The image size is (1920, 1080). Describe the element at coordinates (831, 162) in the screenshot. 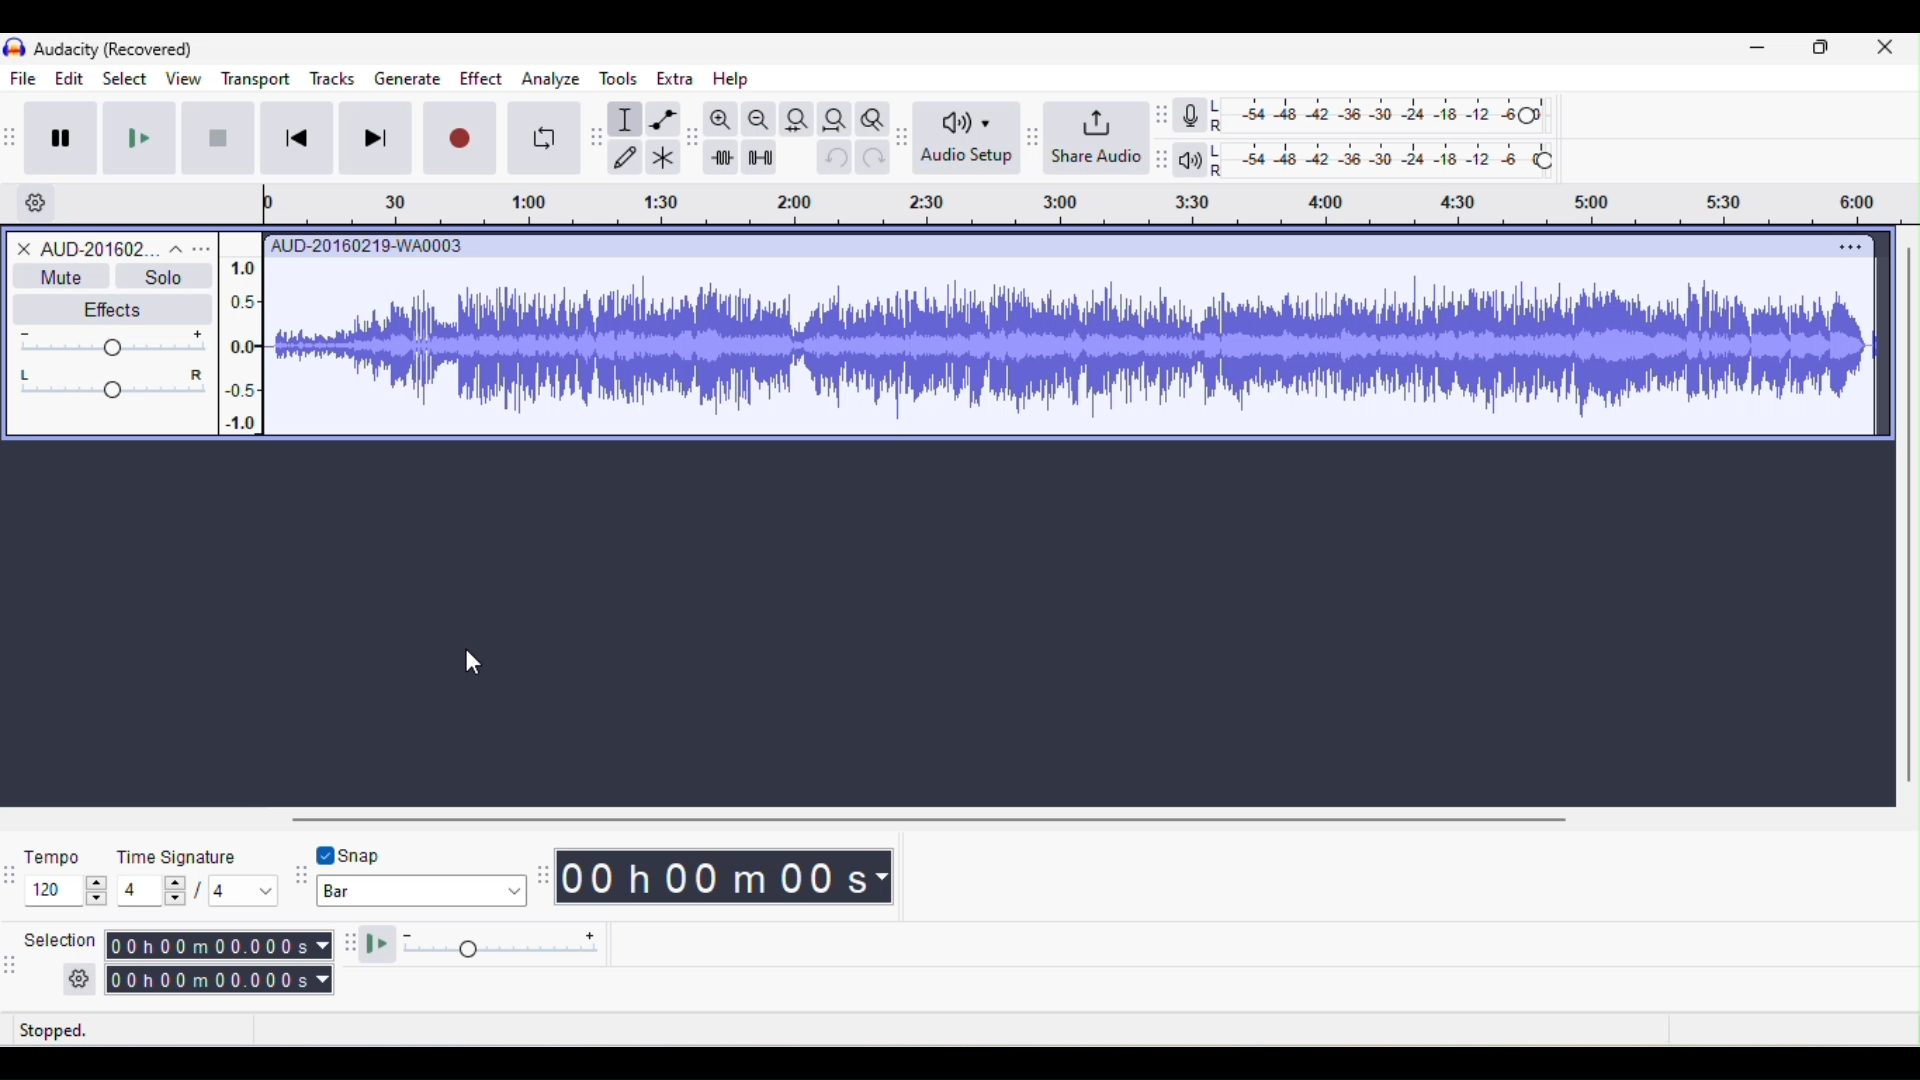

I see `undo` at that location.